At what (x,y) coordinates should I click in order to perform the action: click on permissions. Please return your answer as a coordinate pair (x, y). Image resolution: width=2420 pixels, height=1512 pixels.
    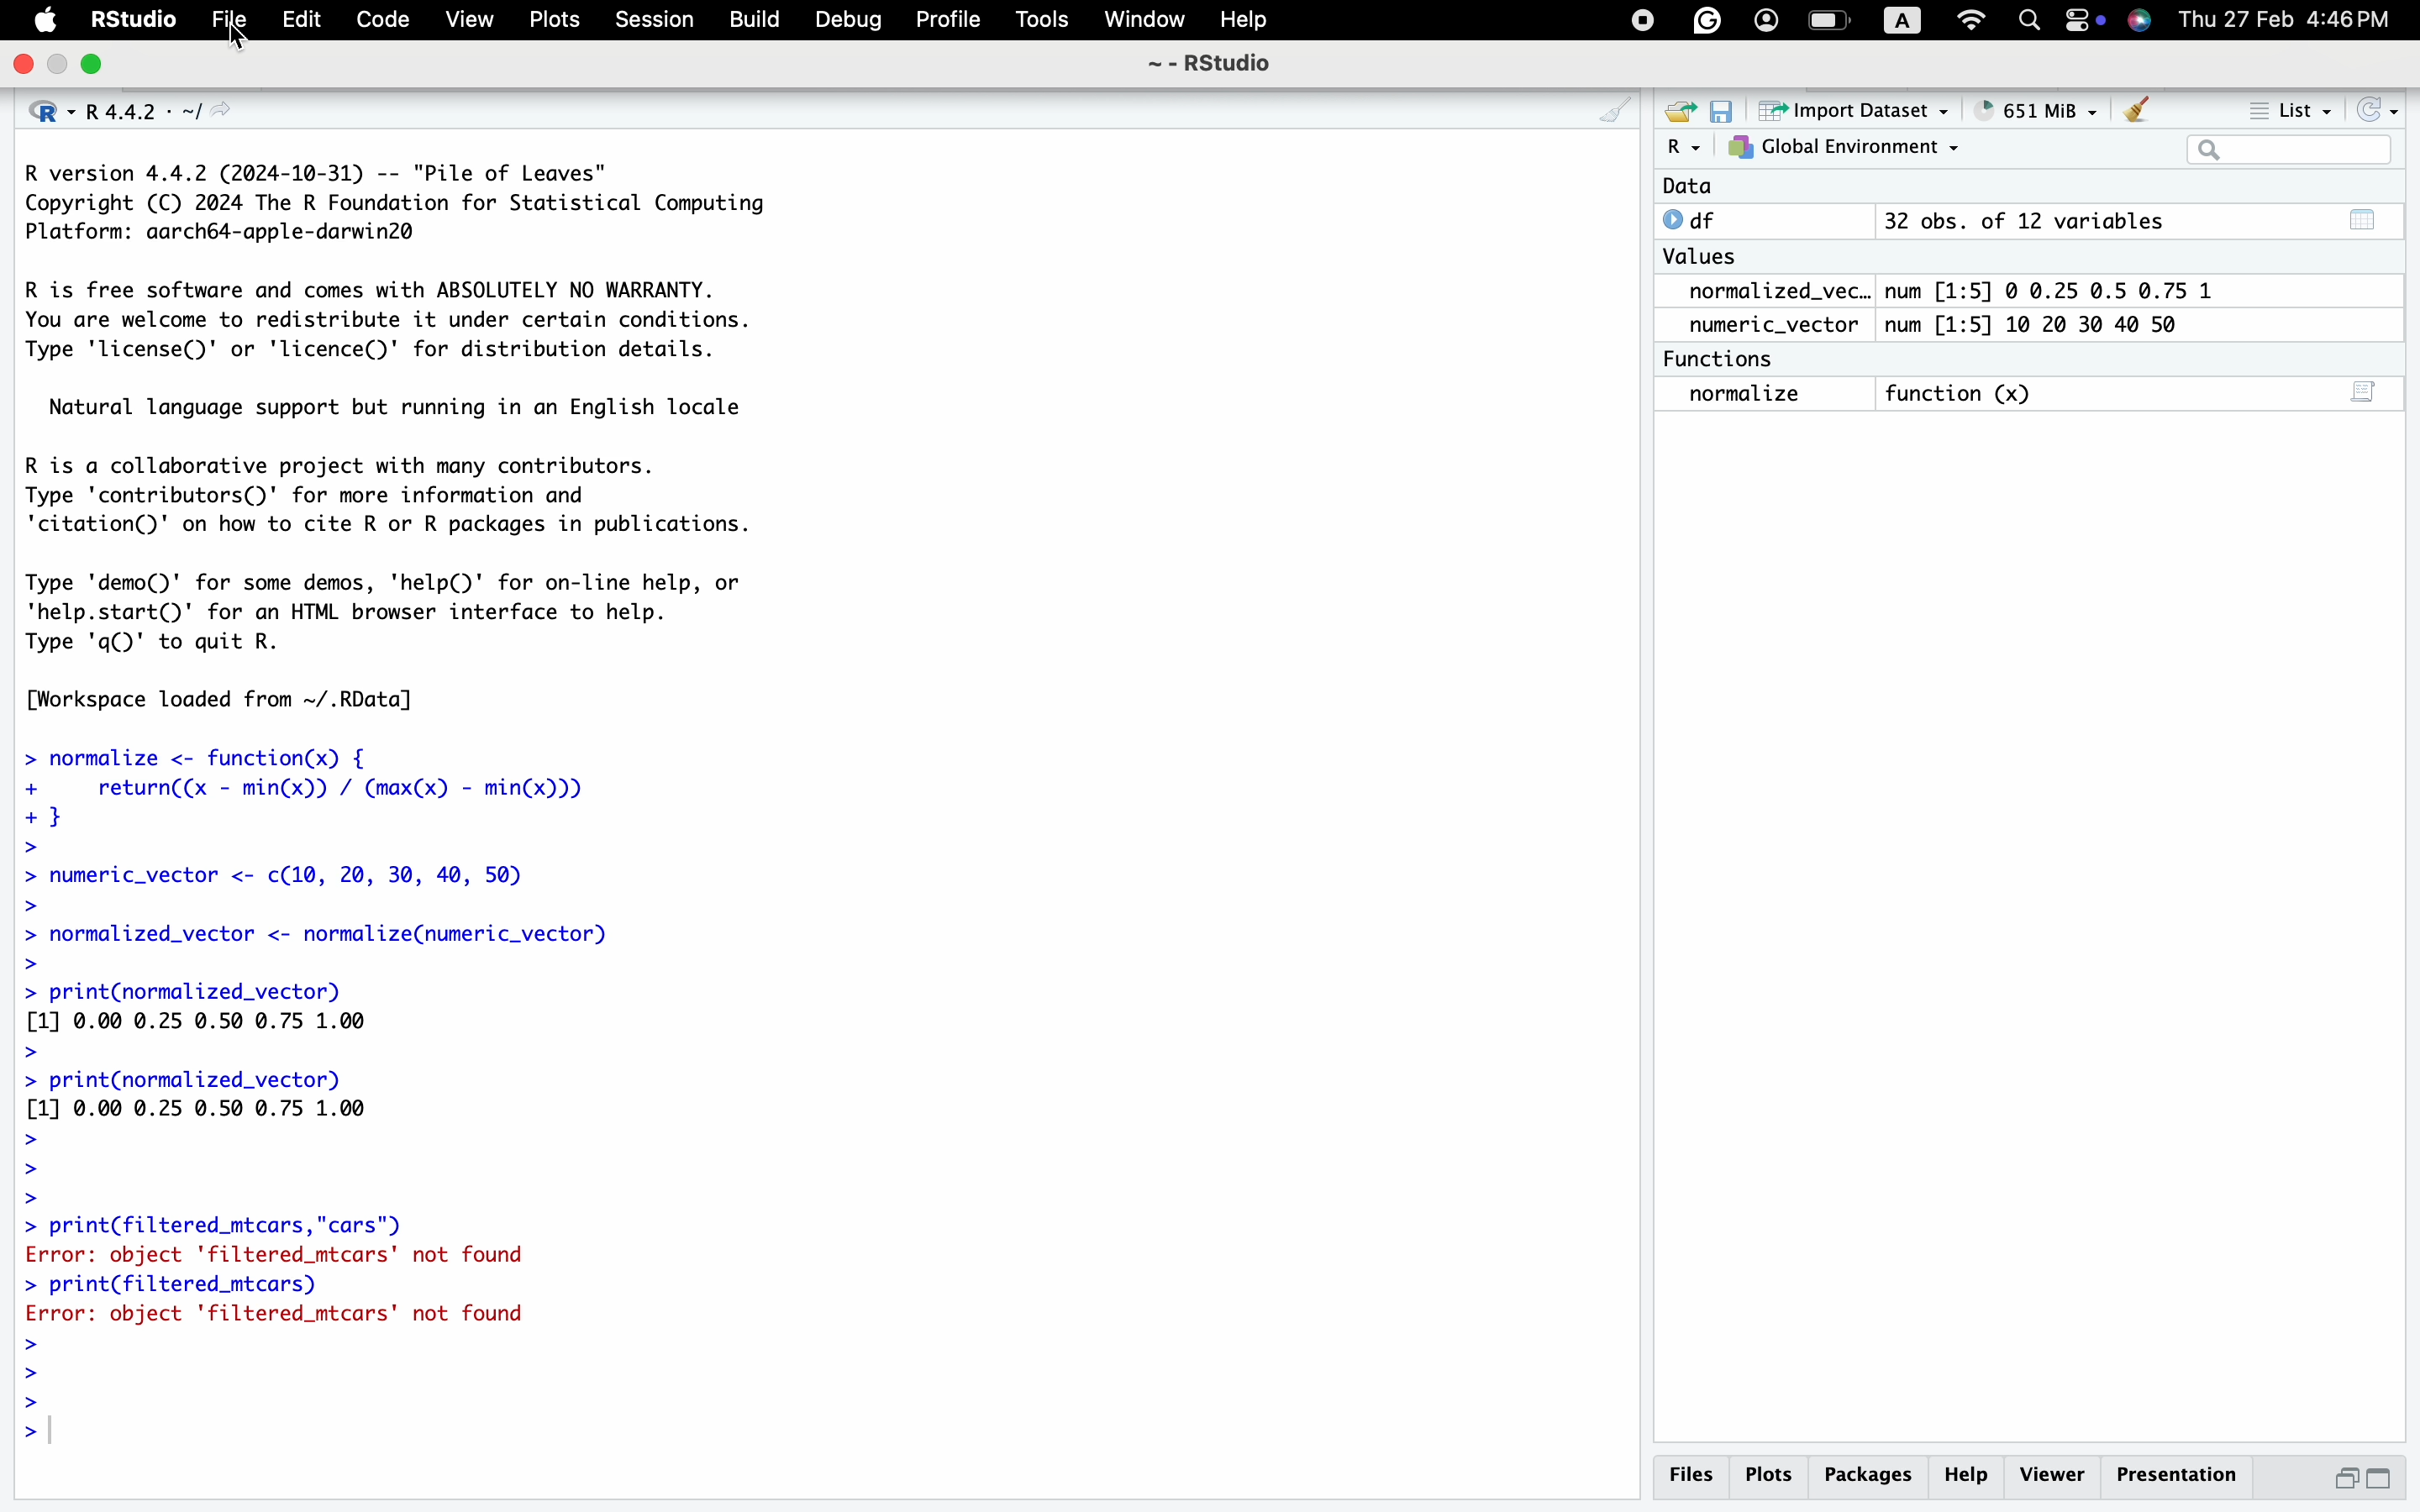
    Looking at the image, I should click on (2081, 23).